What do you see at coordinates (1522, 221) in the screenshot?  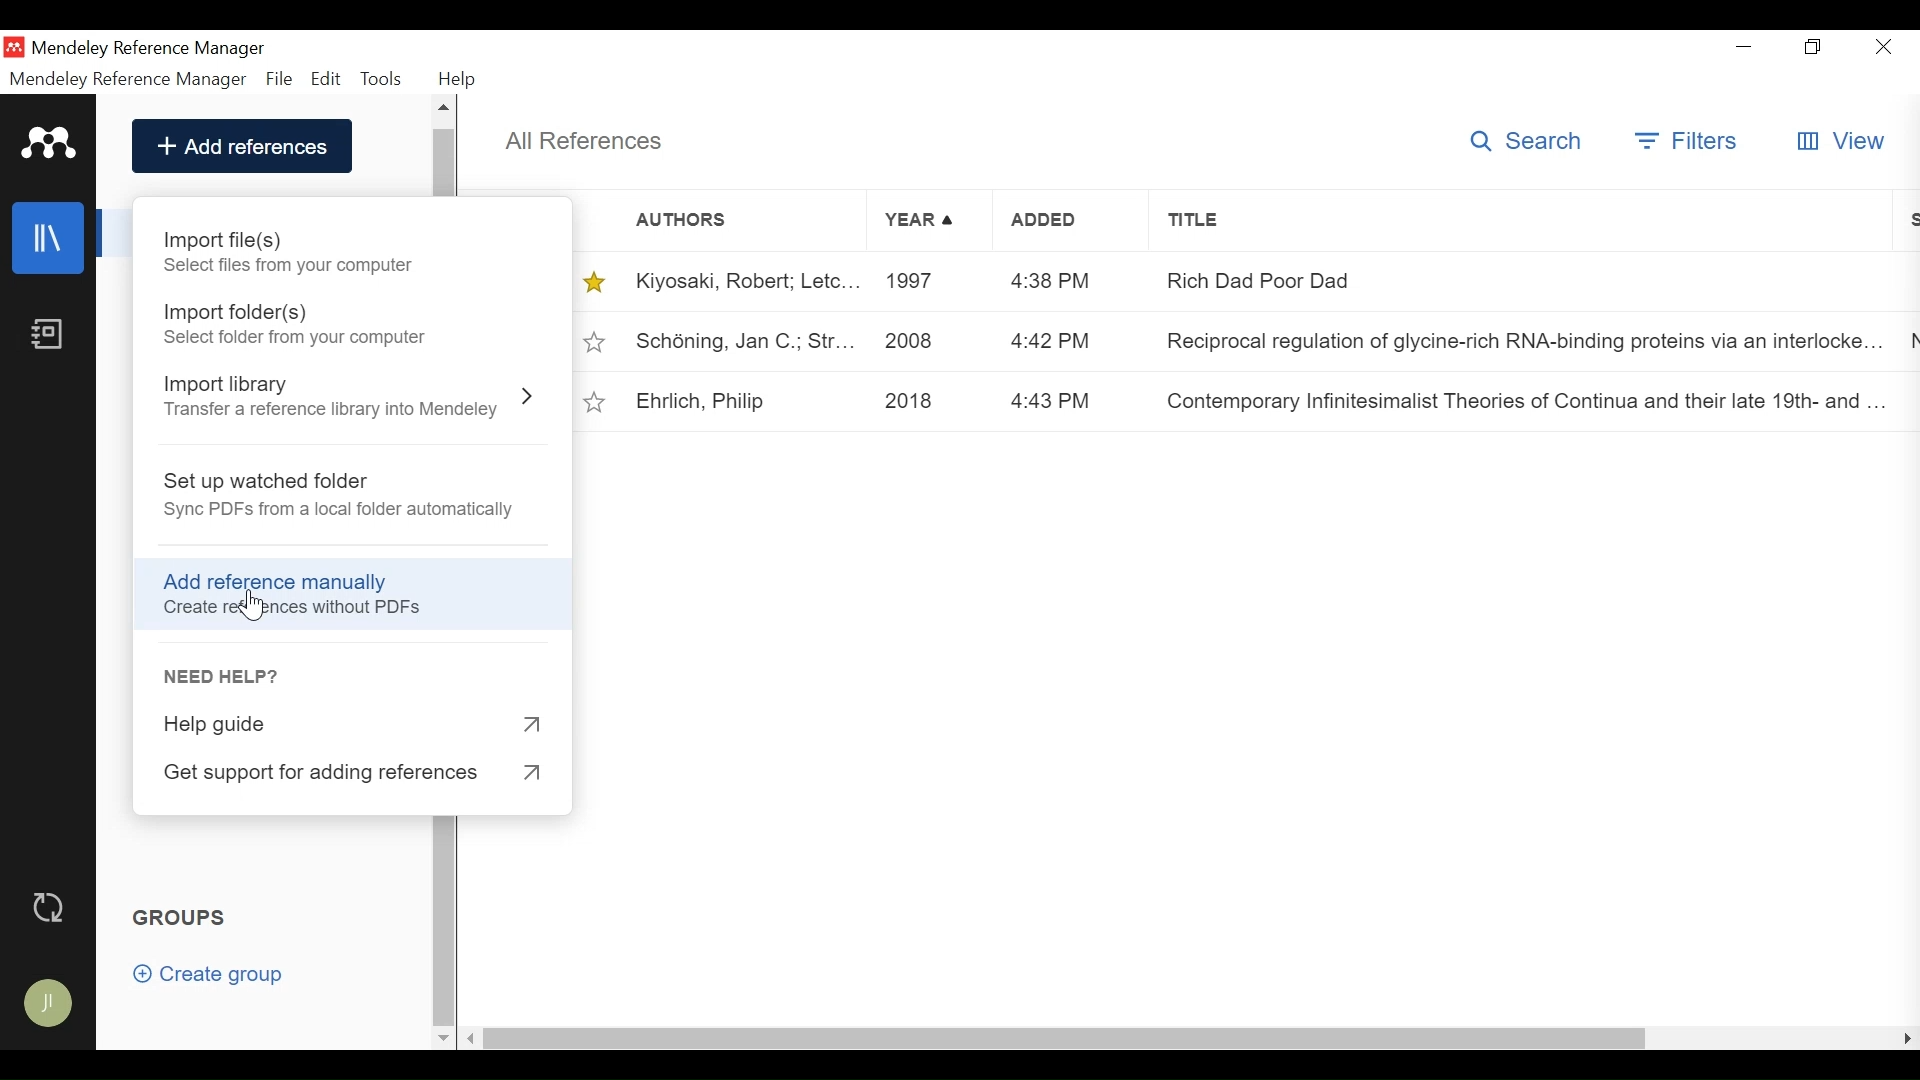 I see `Title` at bounding box center [1522, 221].